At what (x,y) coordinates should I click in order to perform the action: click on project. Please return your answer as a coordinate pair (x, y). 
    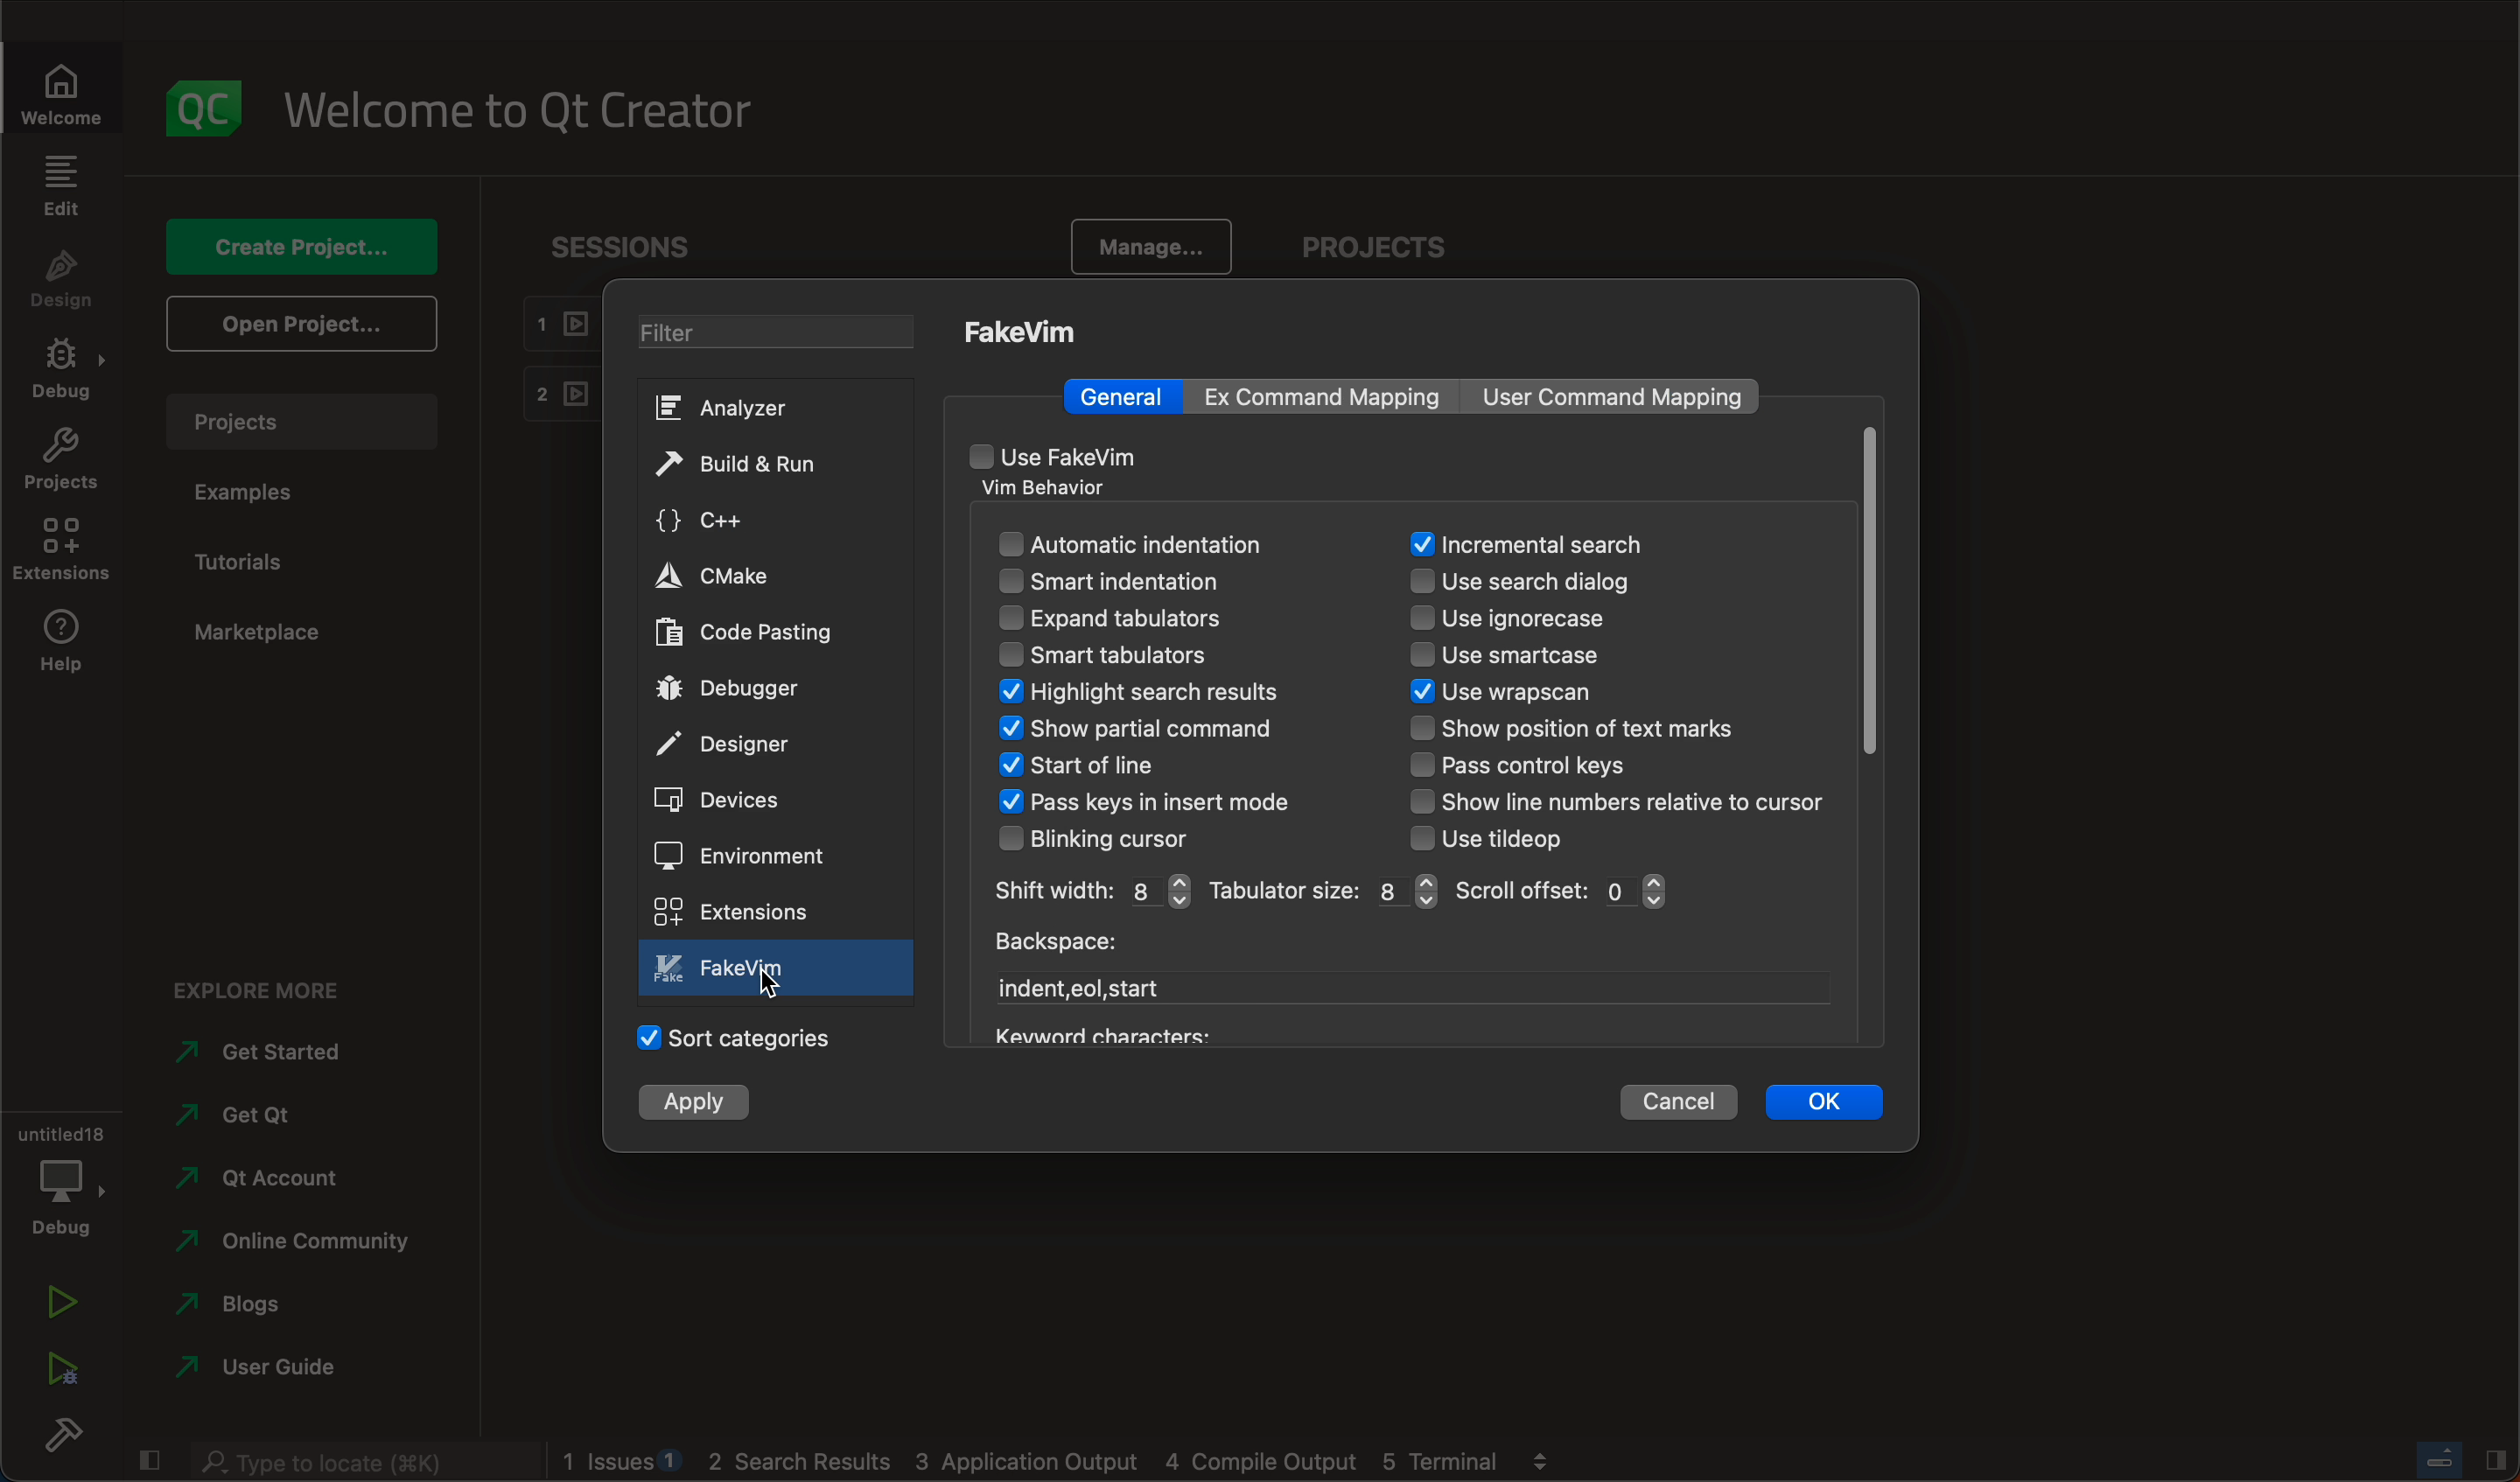
    Looking at the image, I should click on (298, 420).